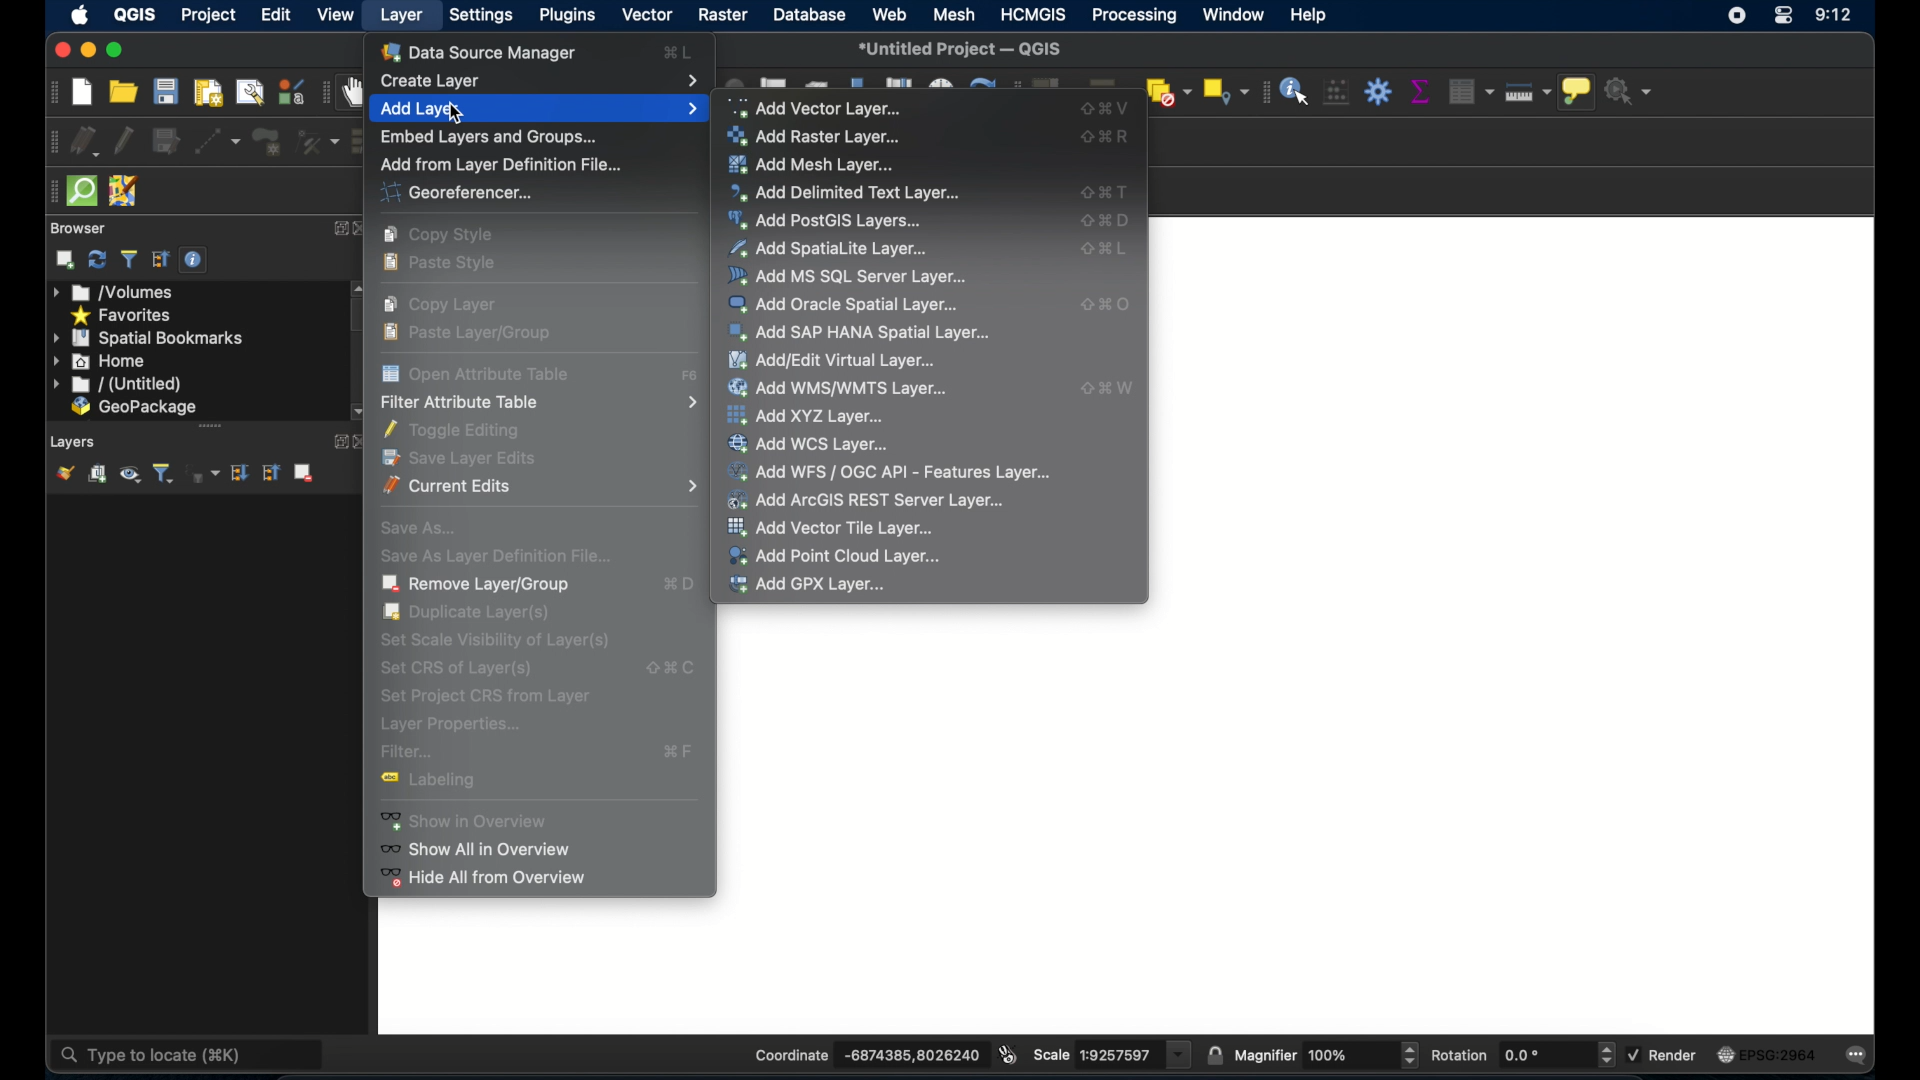  What do you see at coordinates (1137, 17) in the screenshot?
I see `processing` at bounding box center [1137, 17].